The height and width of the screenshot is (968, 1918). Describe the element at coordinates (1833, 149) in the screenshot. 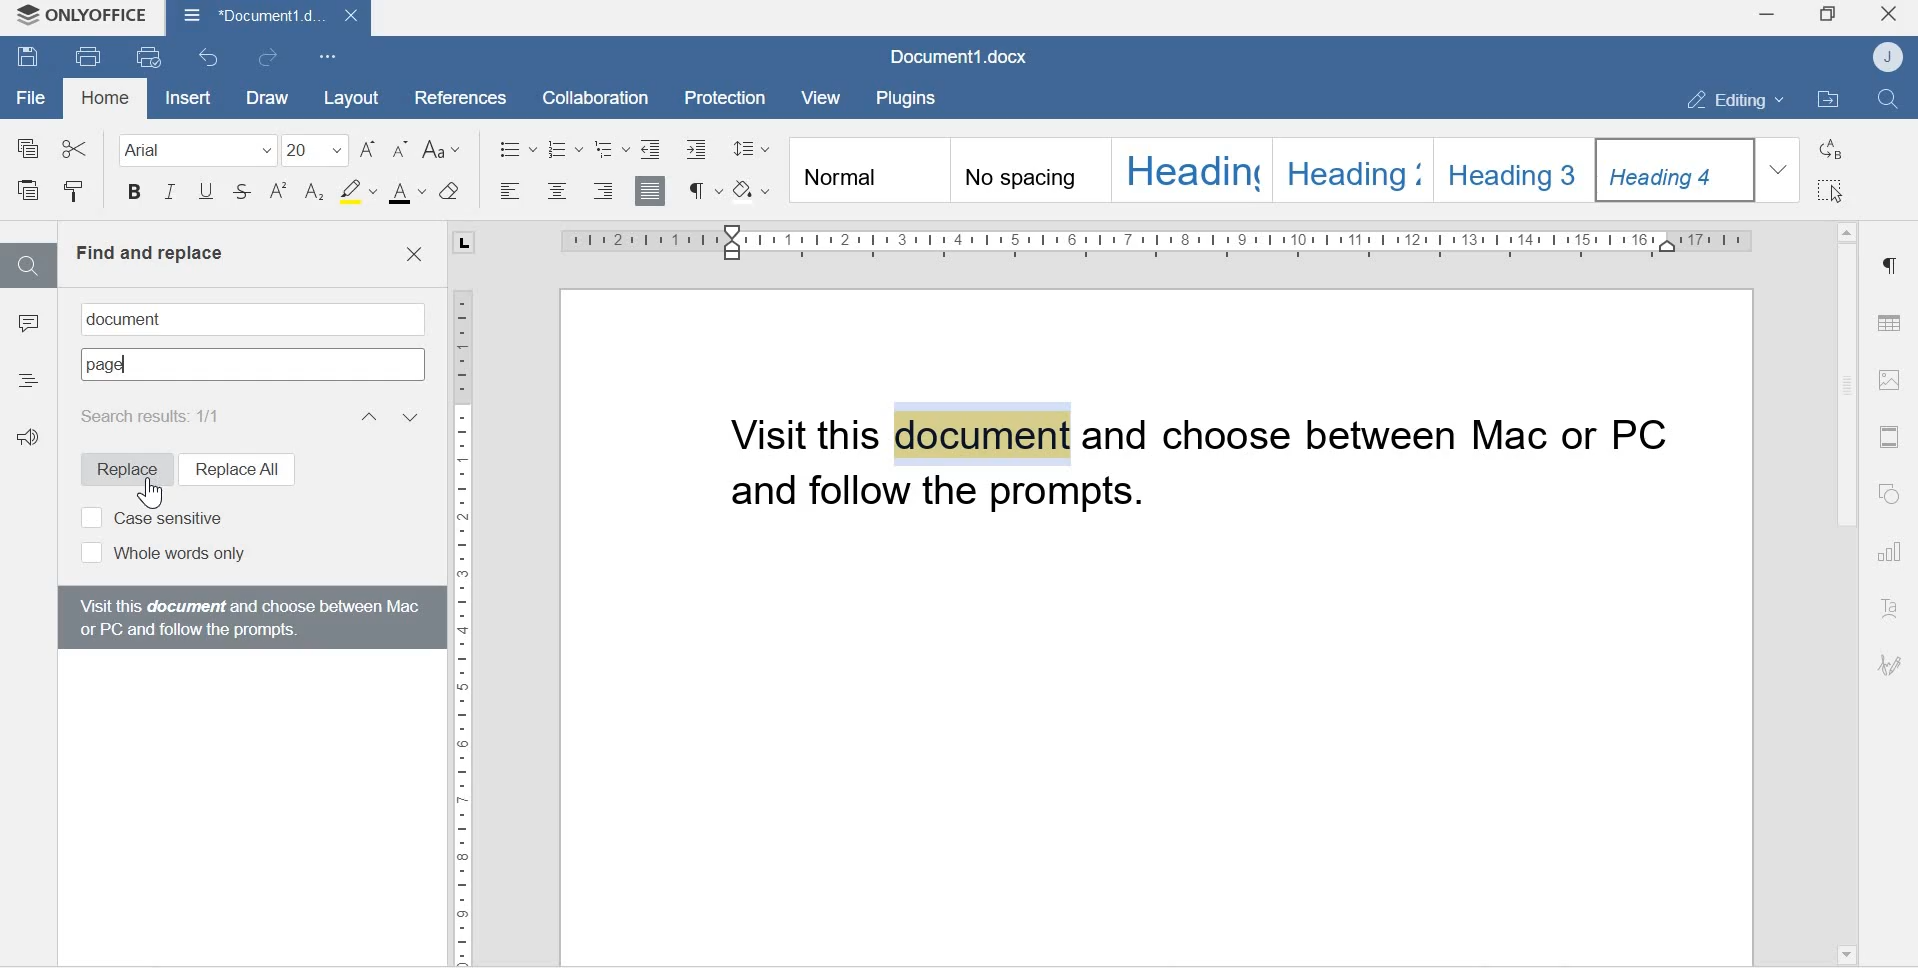

I see `Replace` at that location.